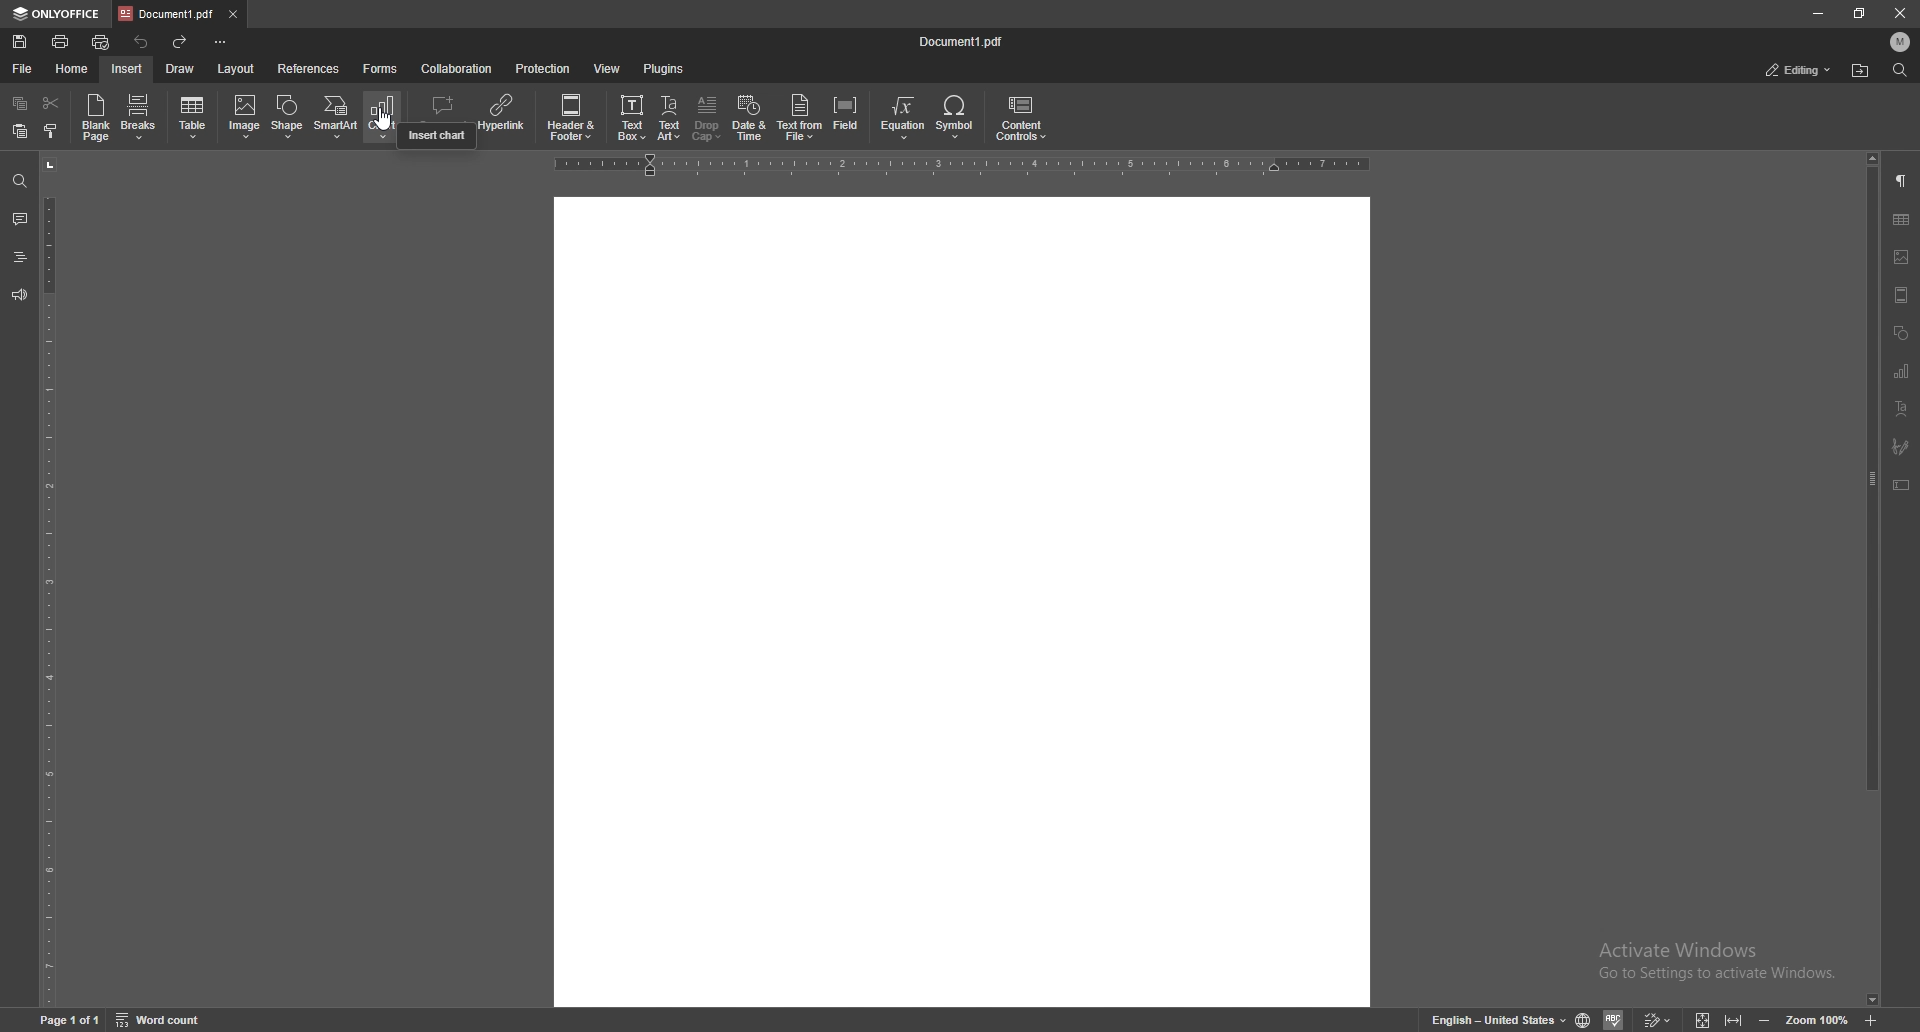 Image resolution: width=1920 pixels, height=1032 pixels. Describe the element at coordinates (23, 68) in the screenshot. I see `file` at that location.